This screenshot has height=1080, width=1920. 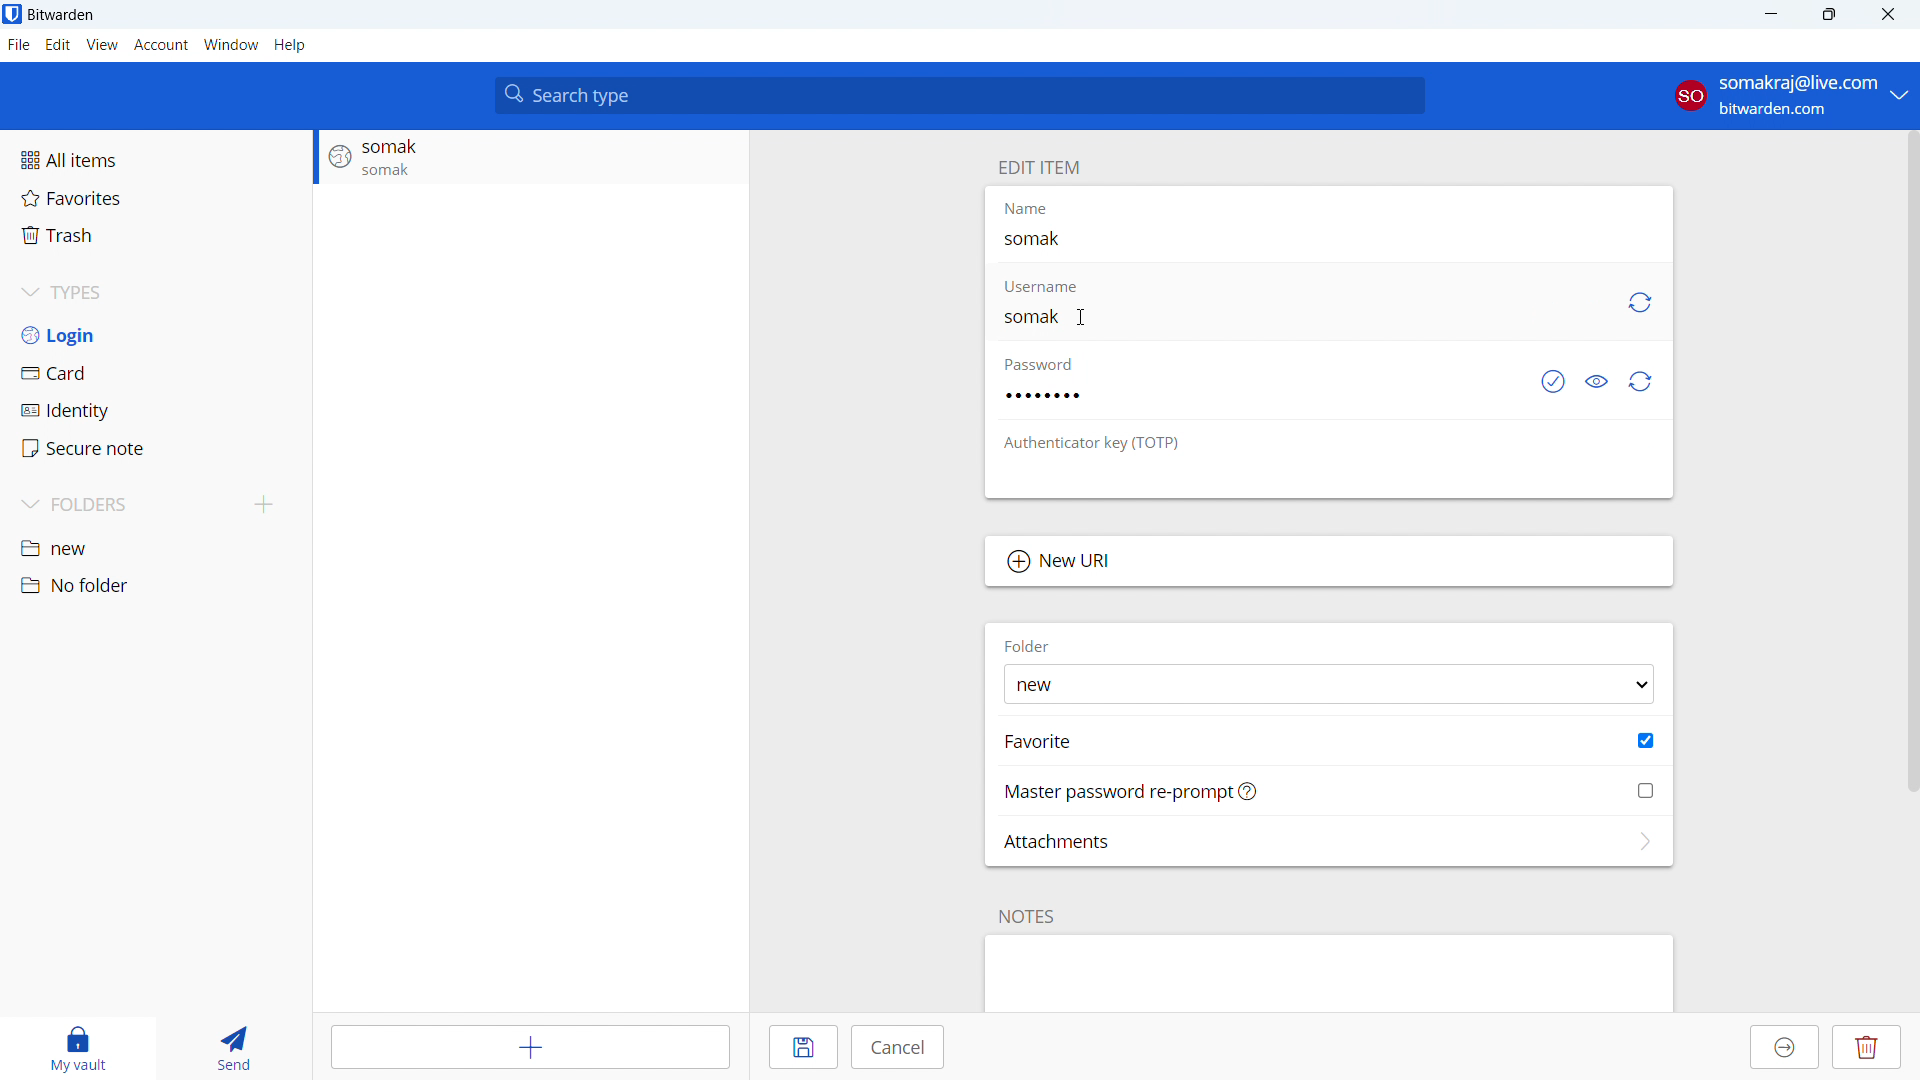 What do you see at coordinates (1328, 684) in the screenshot?
I see `select folder` at bounding box center [1328, 684].